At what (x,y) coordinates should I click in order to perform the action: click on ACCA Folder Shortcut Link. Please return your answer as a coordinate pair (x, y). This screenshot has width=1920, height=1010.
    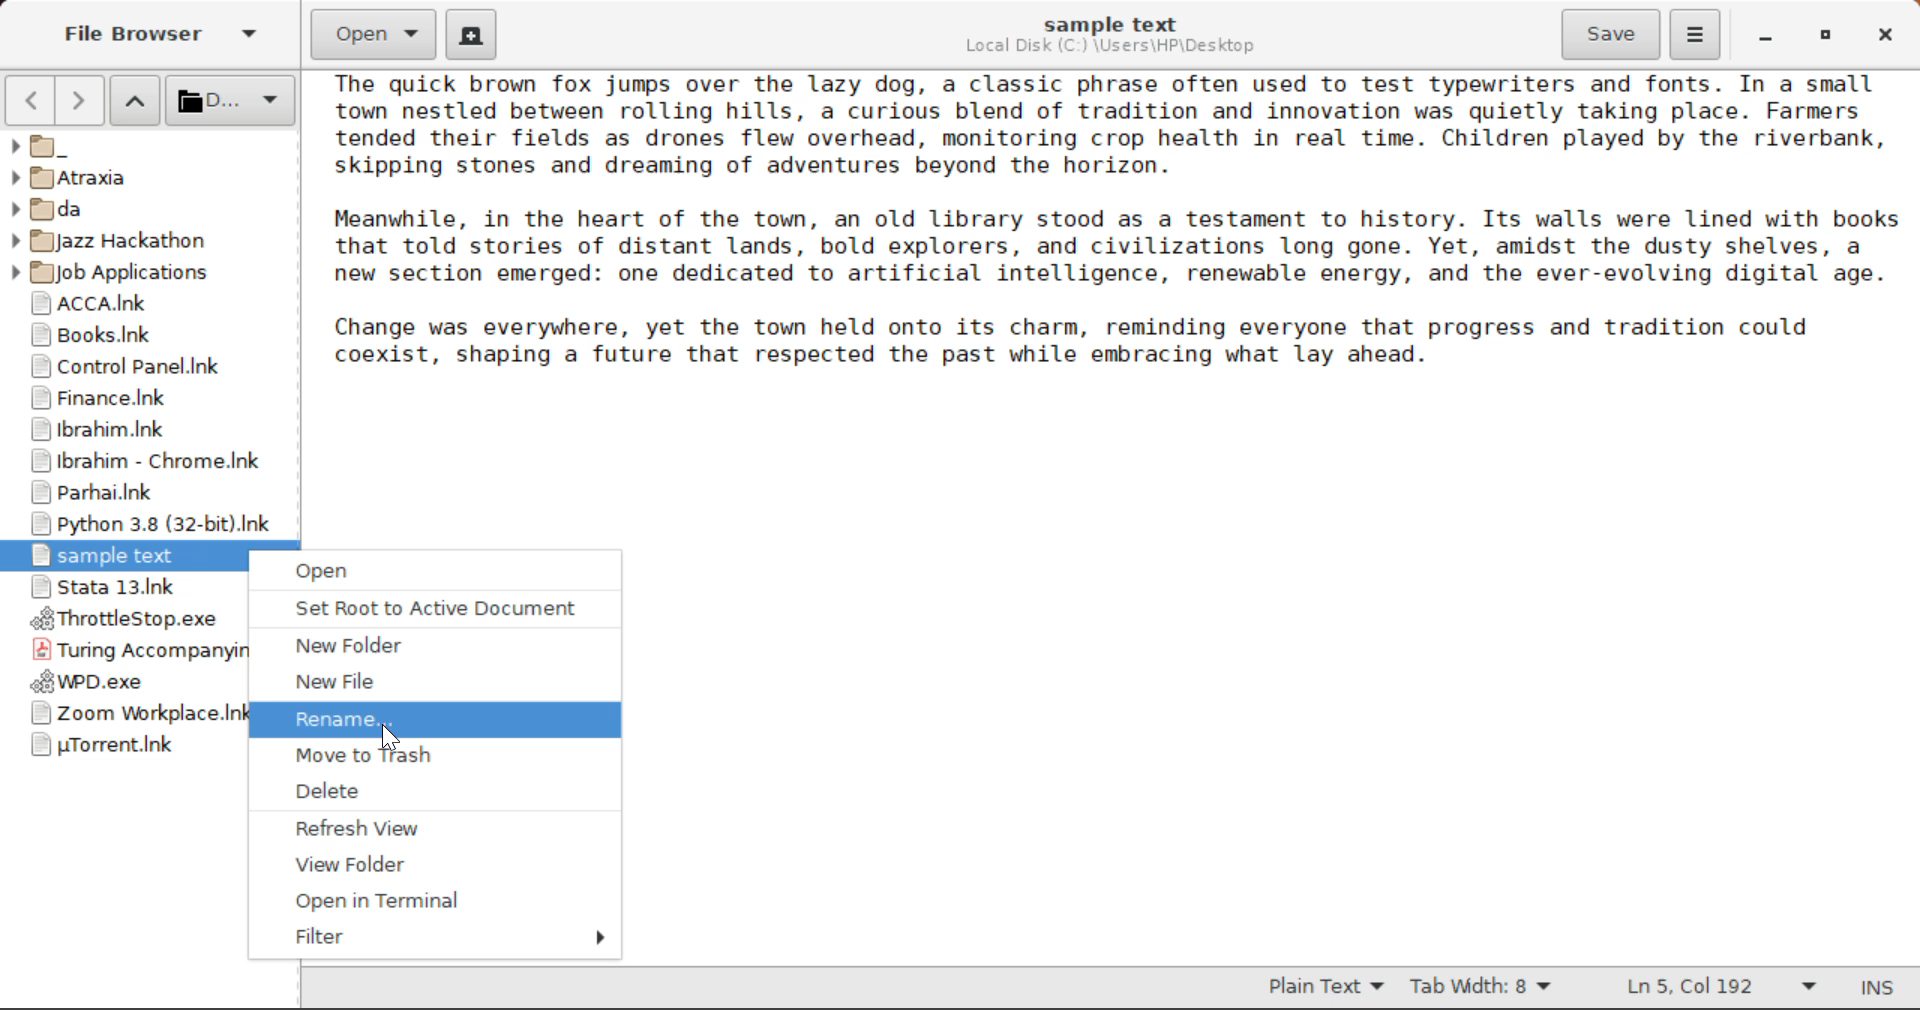
    Looking at the image, I should click on (151, 304).